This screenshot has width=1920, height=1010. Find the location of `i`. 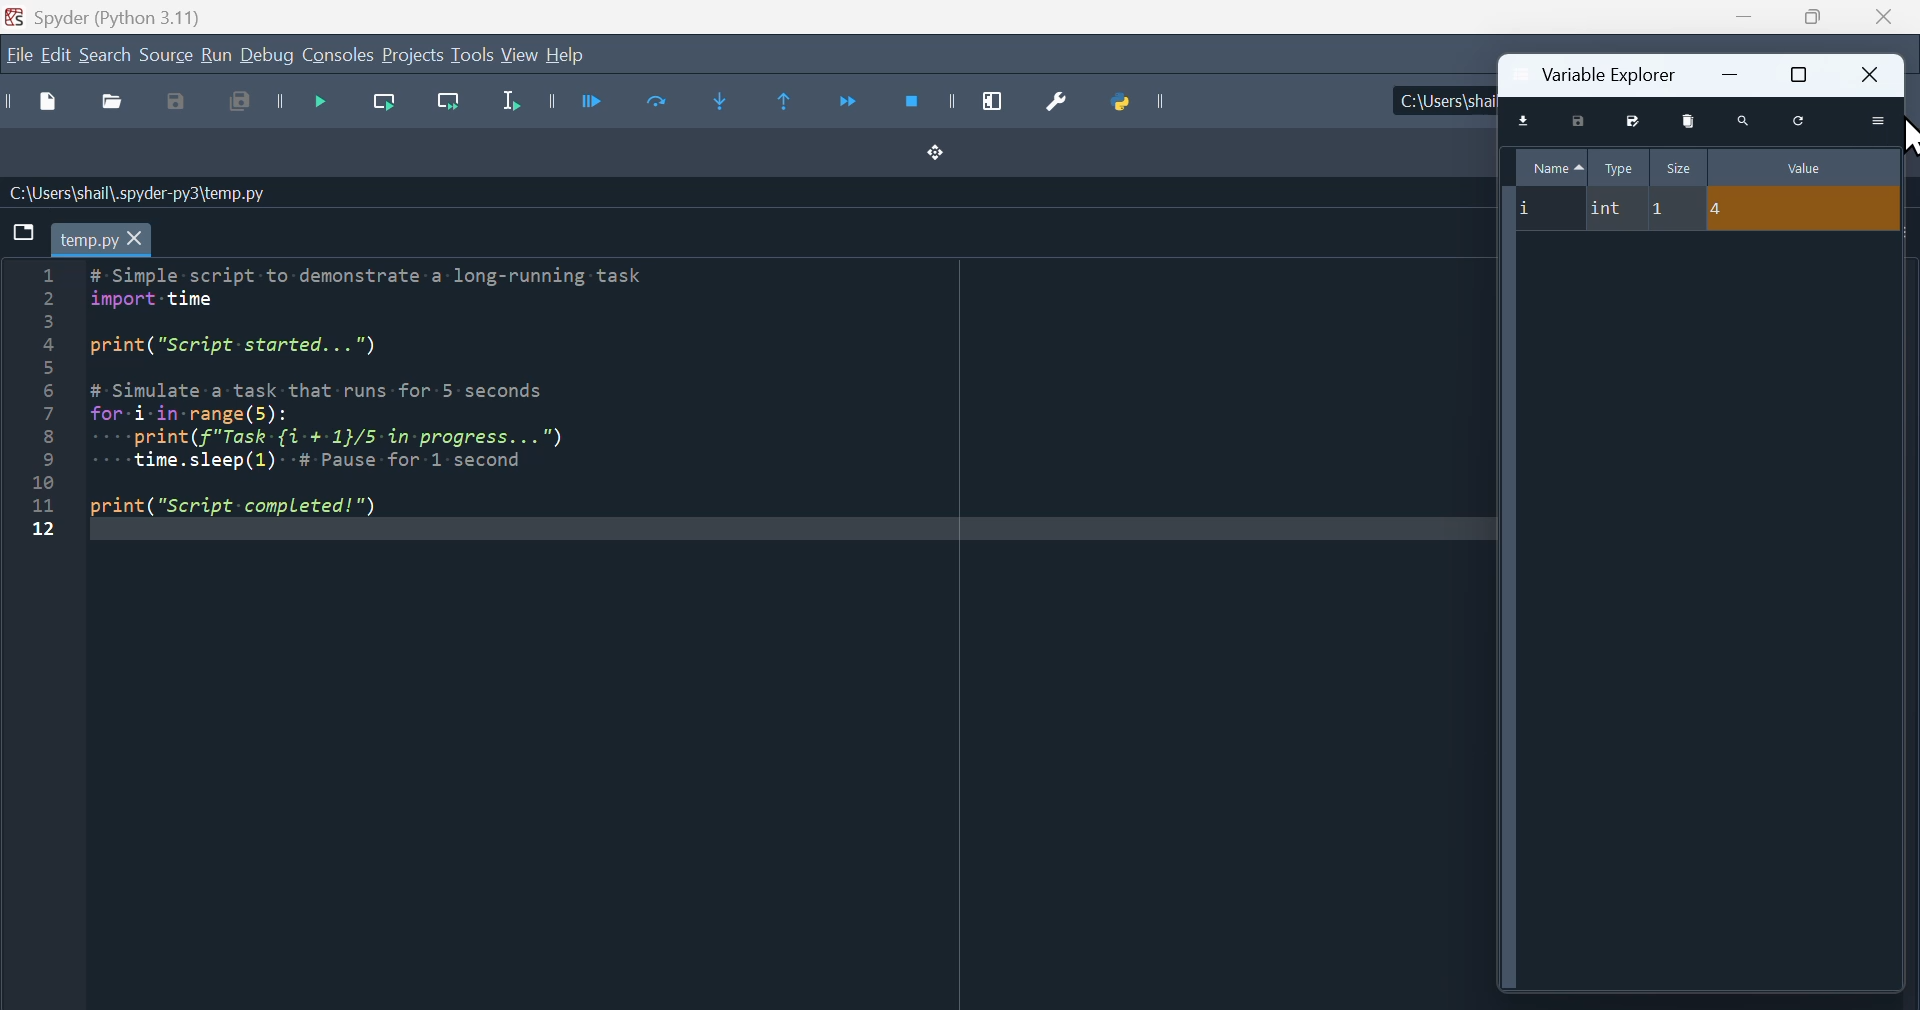

i is located at coordinates (1543, 209).